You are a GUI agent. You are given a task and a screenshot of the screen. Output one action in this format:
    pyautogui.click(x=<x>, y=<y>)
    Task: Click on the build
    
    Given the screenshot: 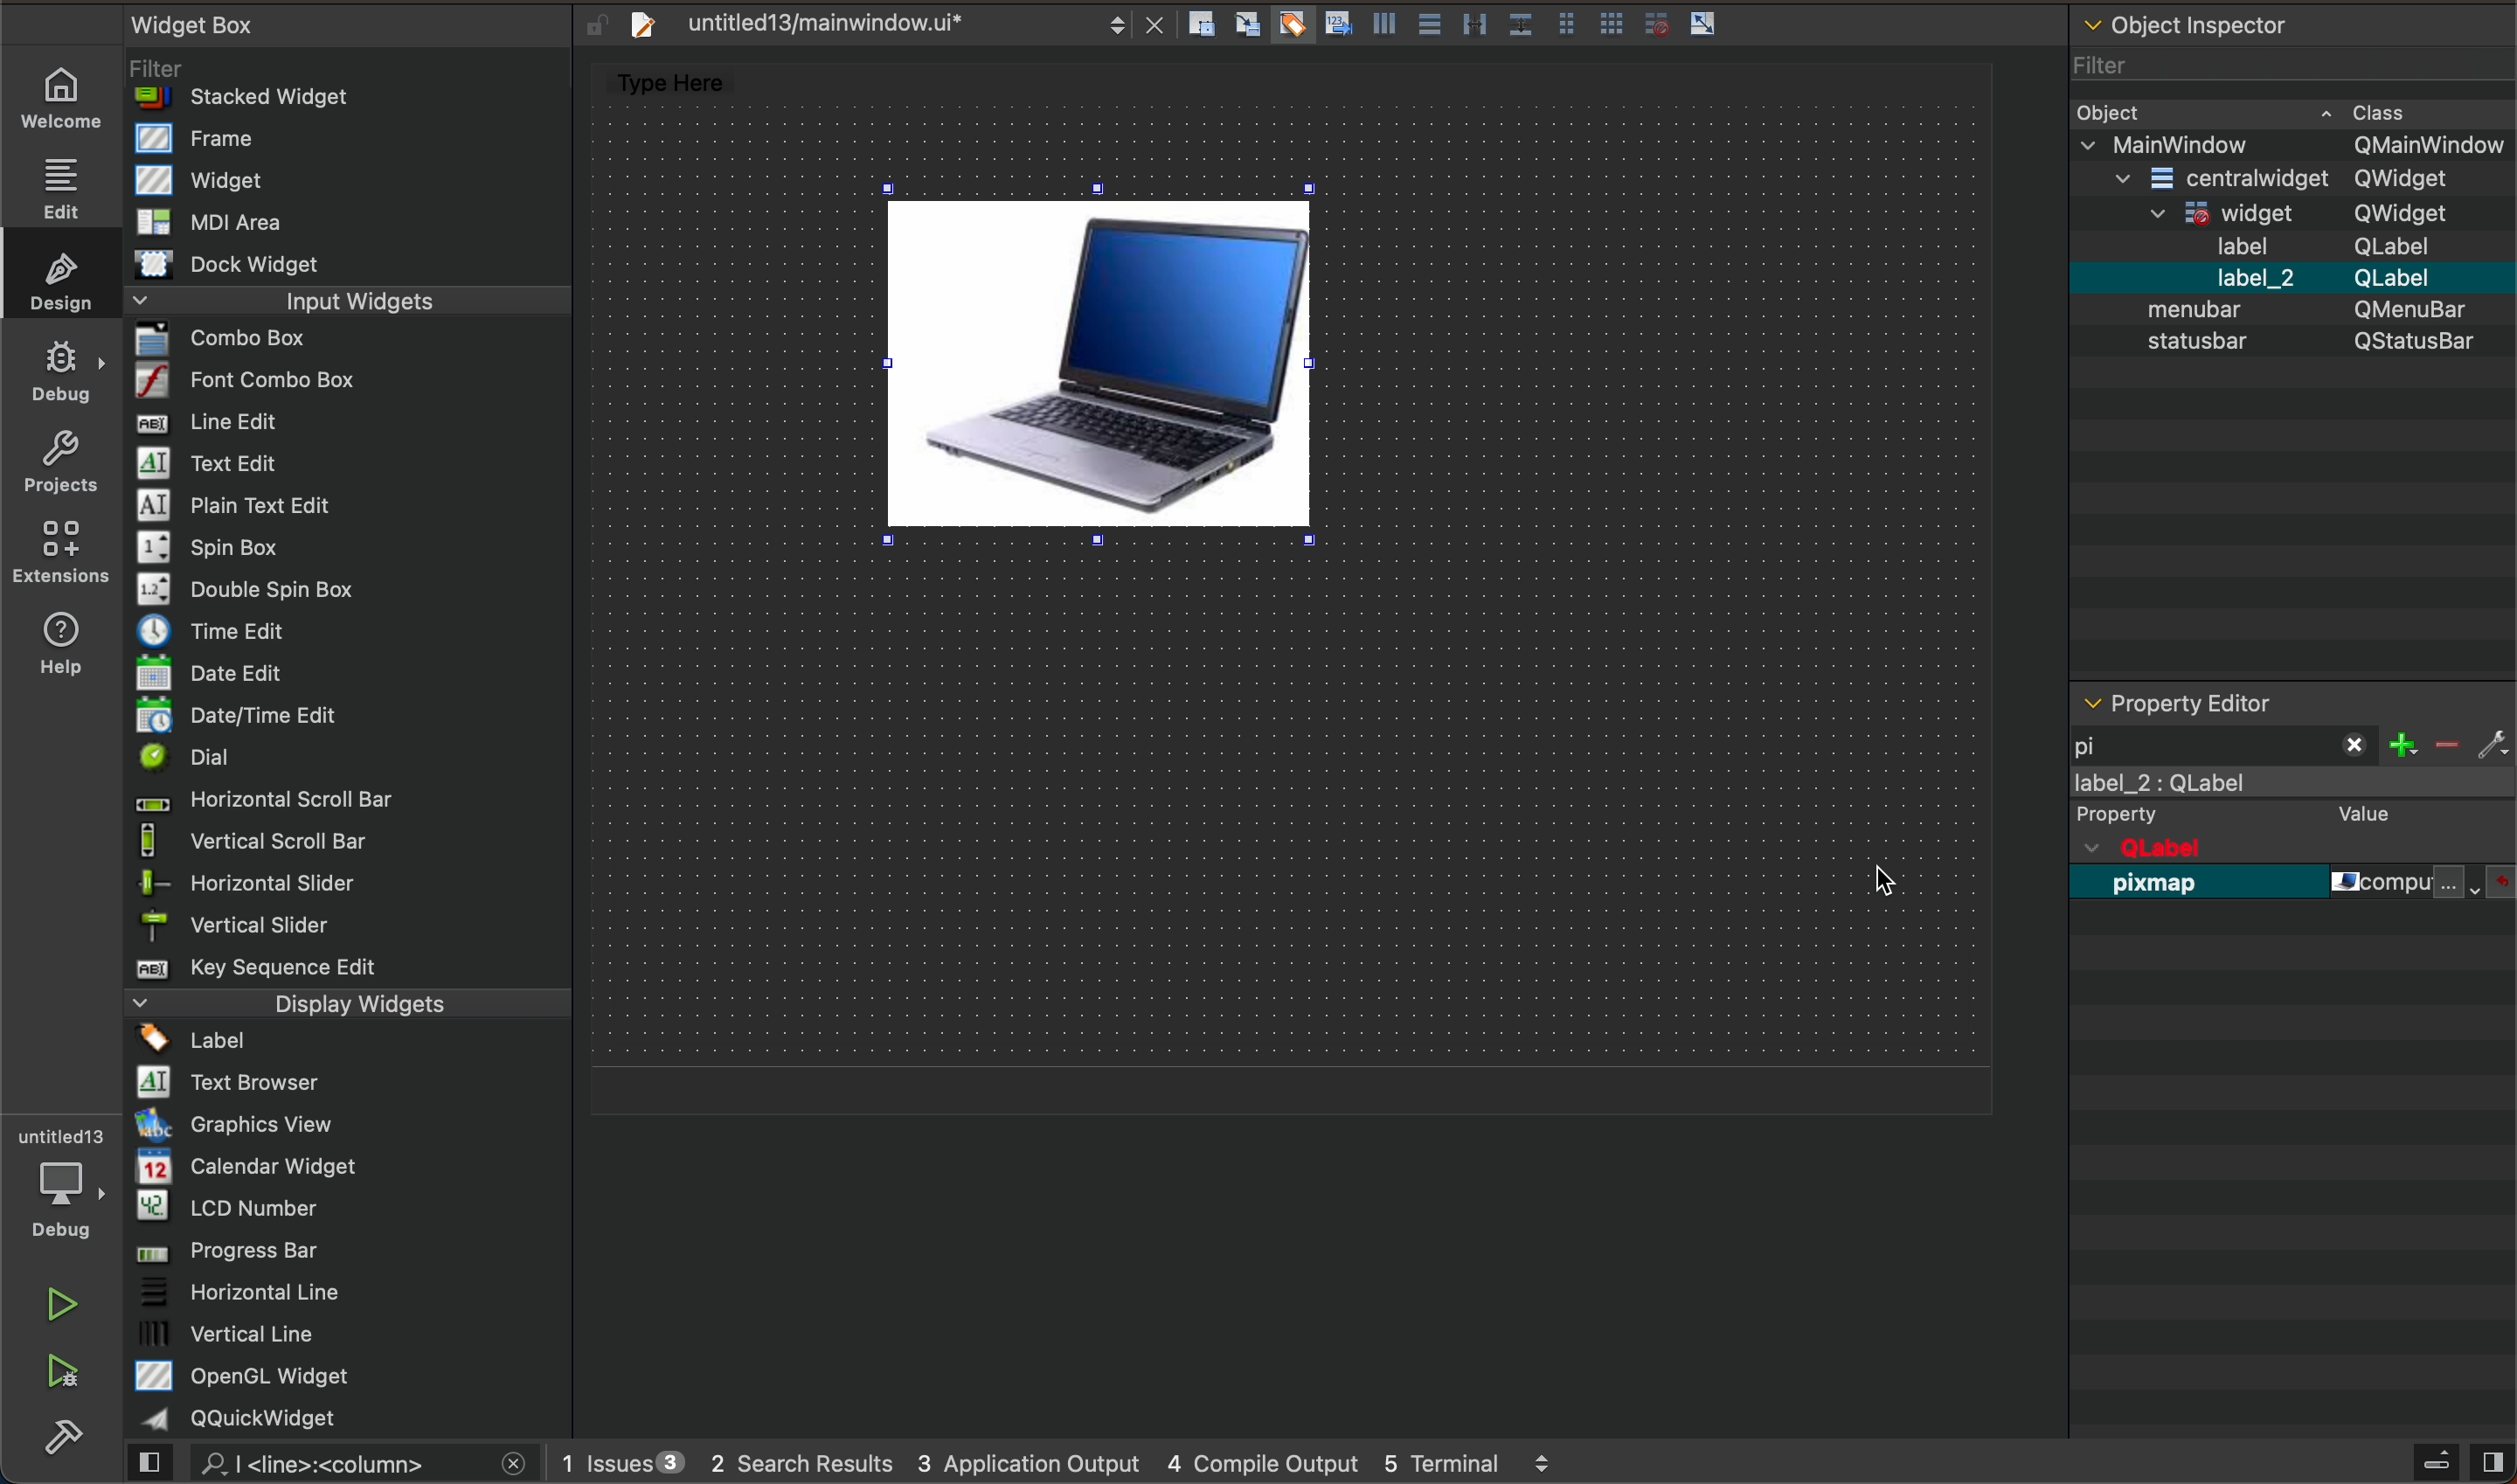 What is the action you would take?
    pyautogui.click(x=76, y=1445)
    